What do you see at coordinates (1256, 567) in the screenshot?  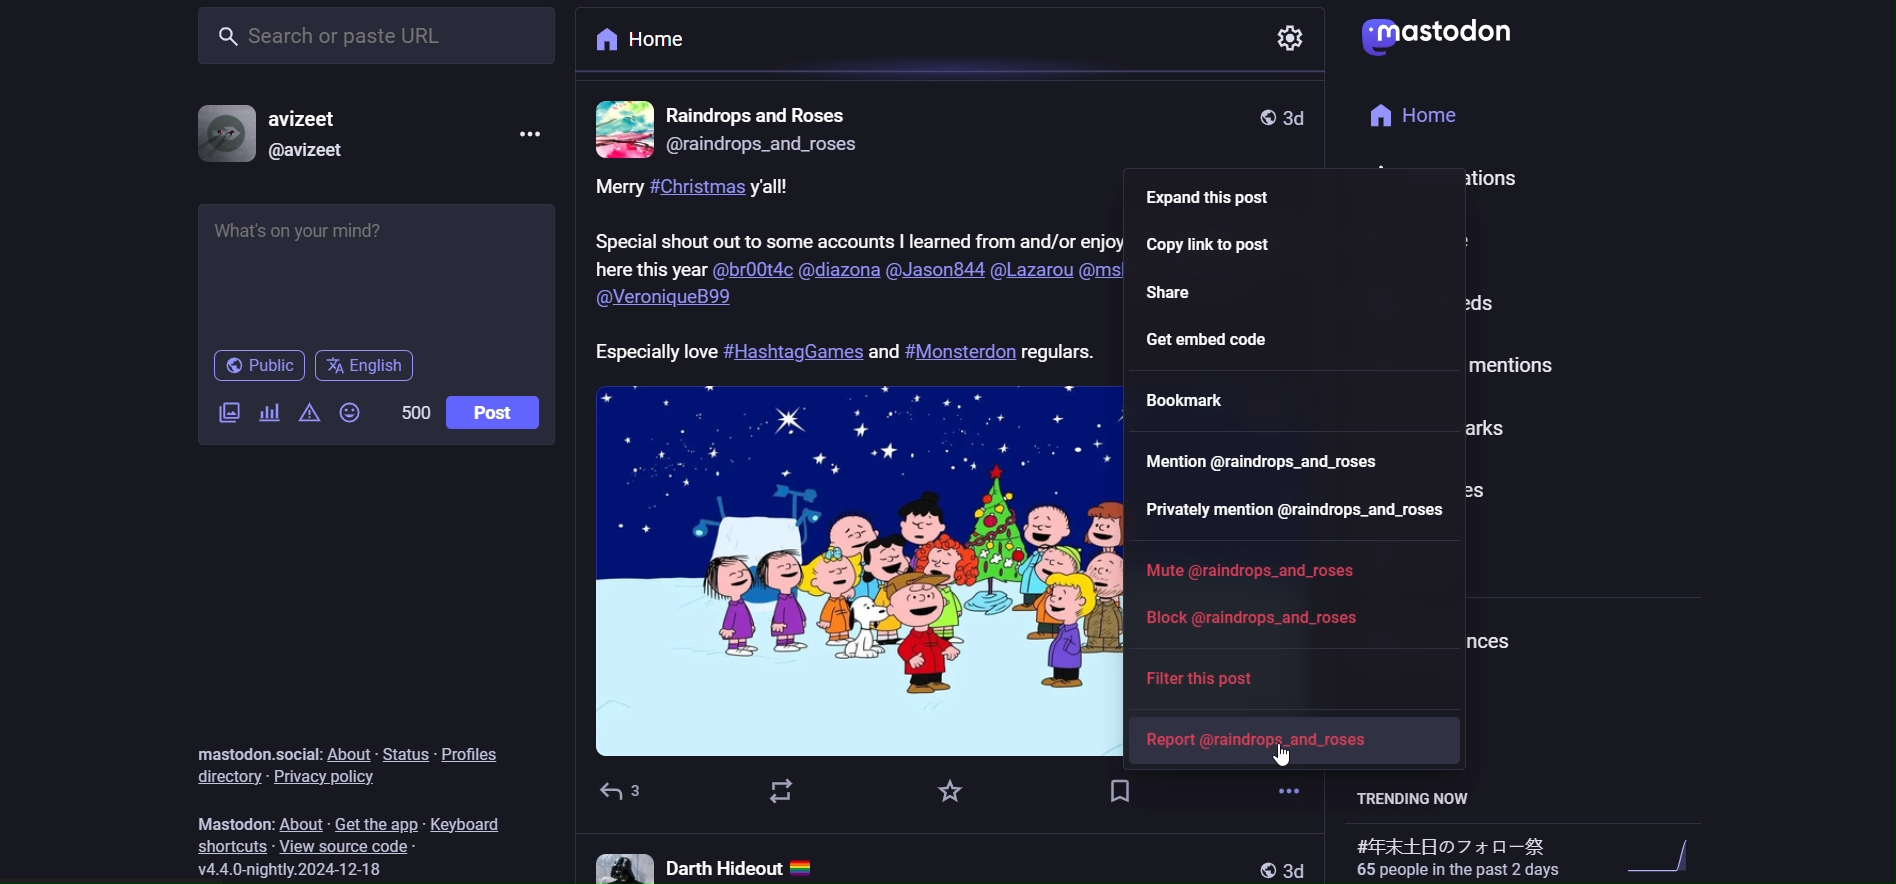 I see `mute` at bounding box center [1256, 567].